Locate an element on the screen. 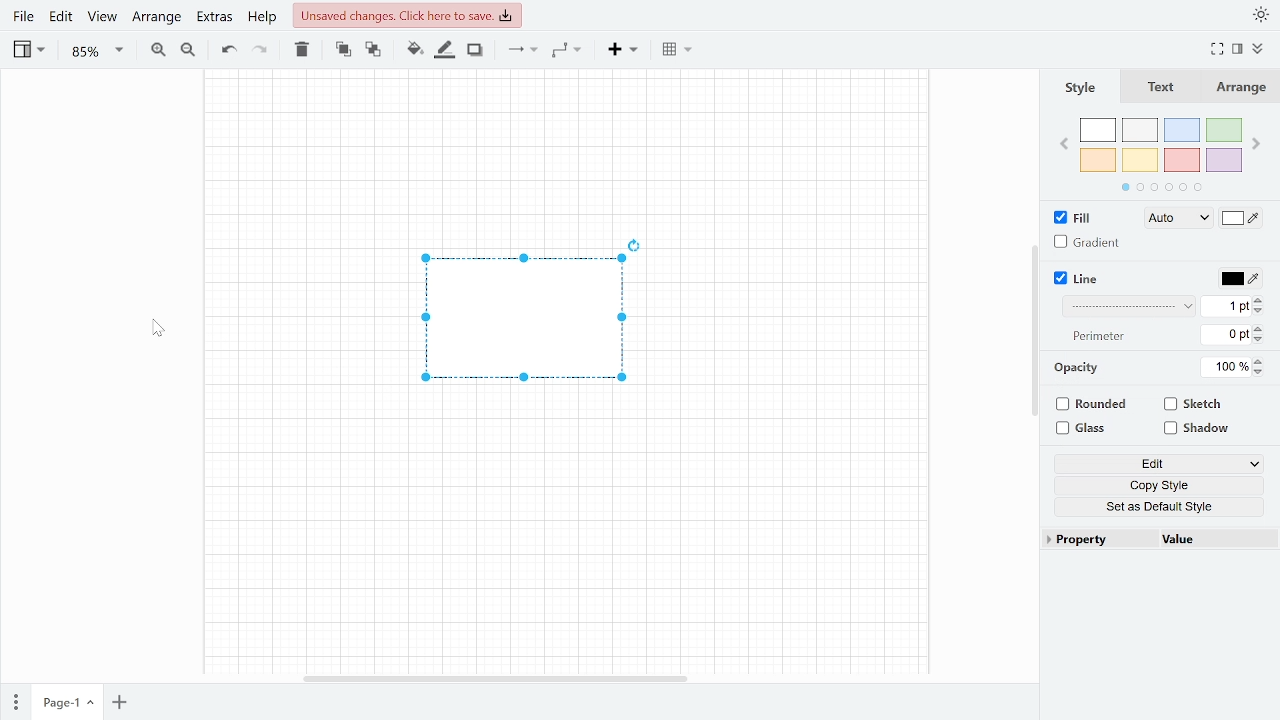 This screenshot has width=1280, height=720. Gradient is located at coordinates (1090, 243).